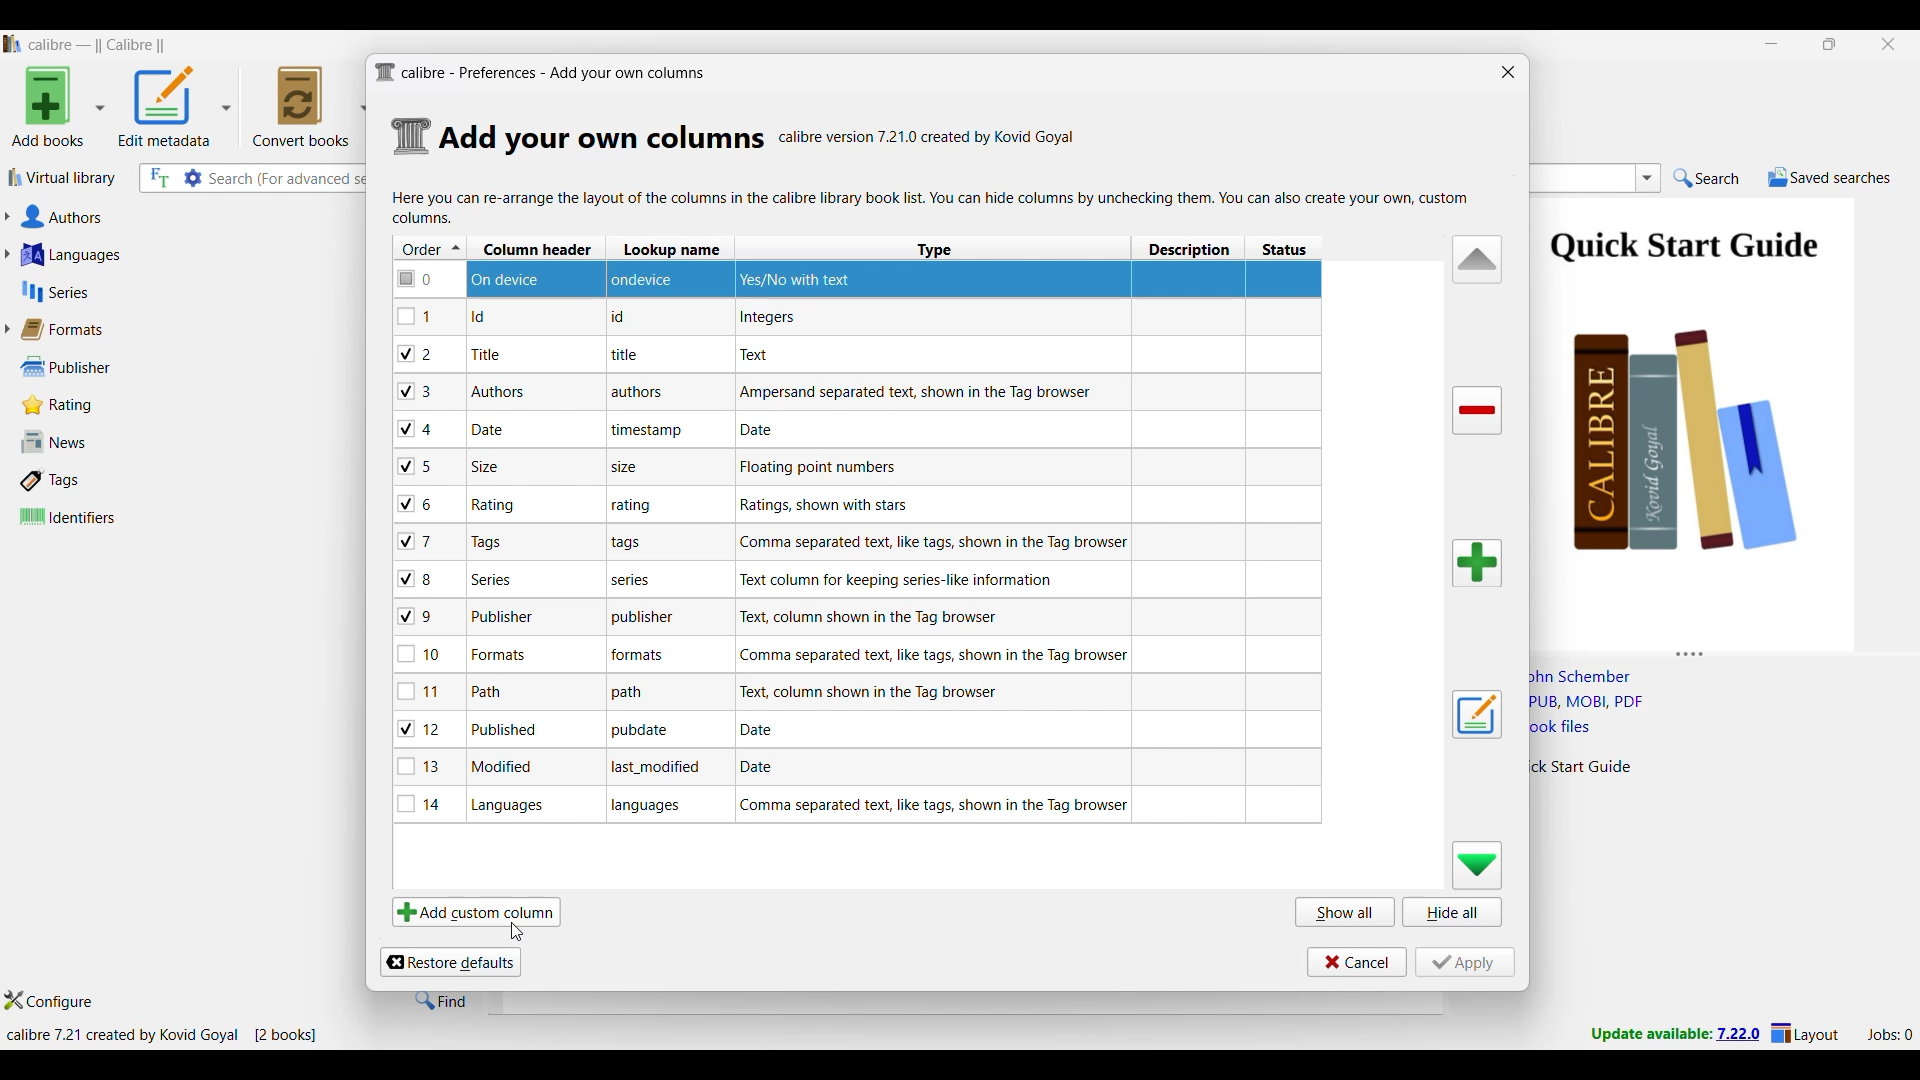 This screenshot has width=1920, height=1080. I want to click on checkbox - 1, so click(417, 316).